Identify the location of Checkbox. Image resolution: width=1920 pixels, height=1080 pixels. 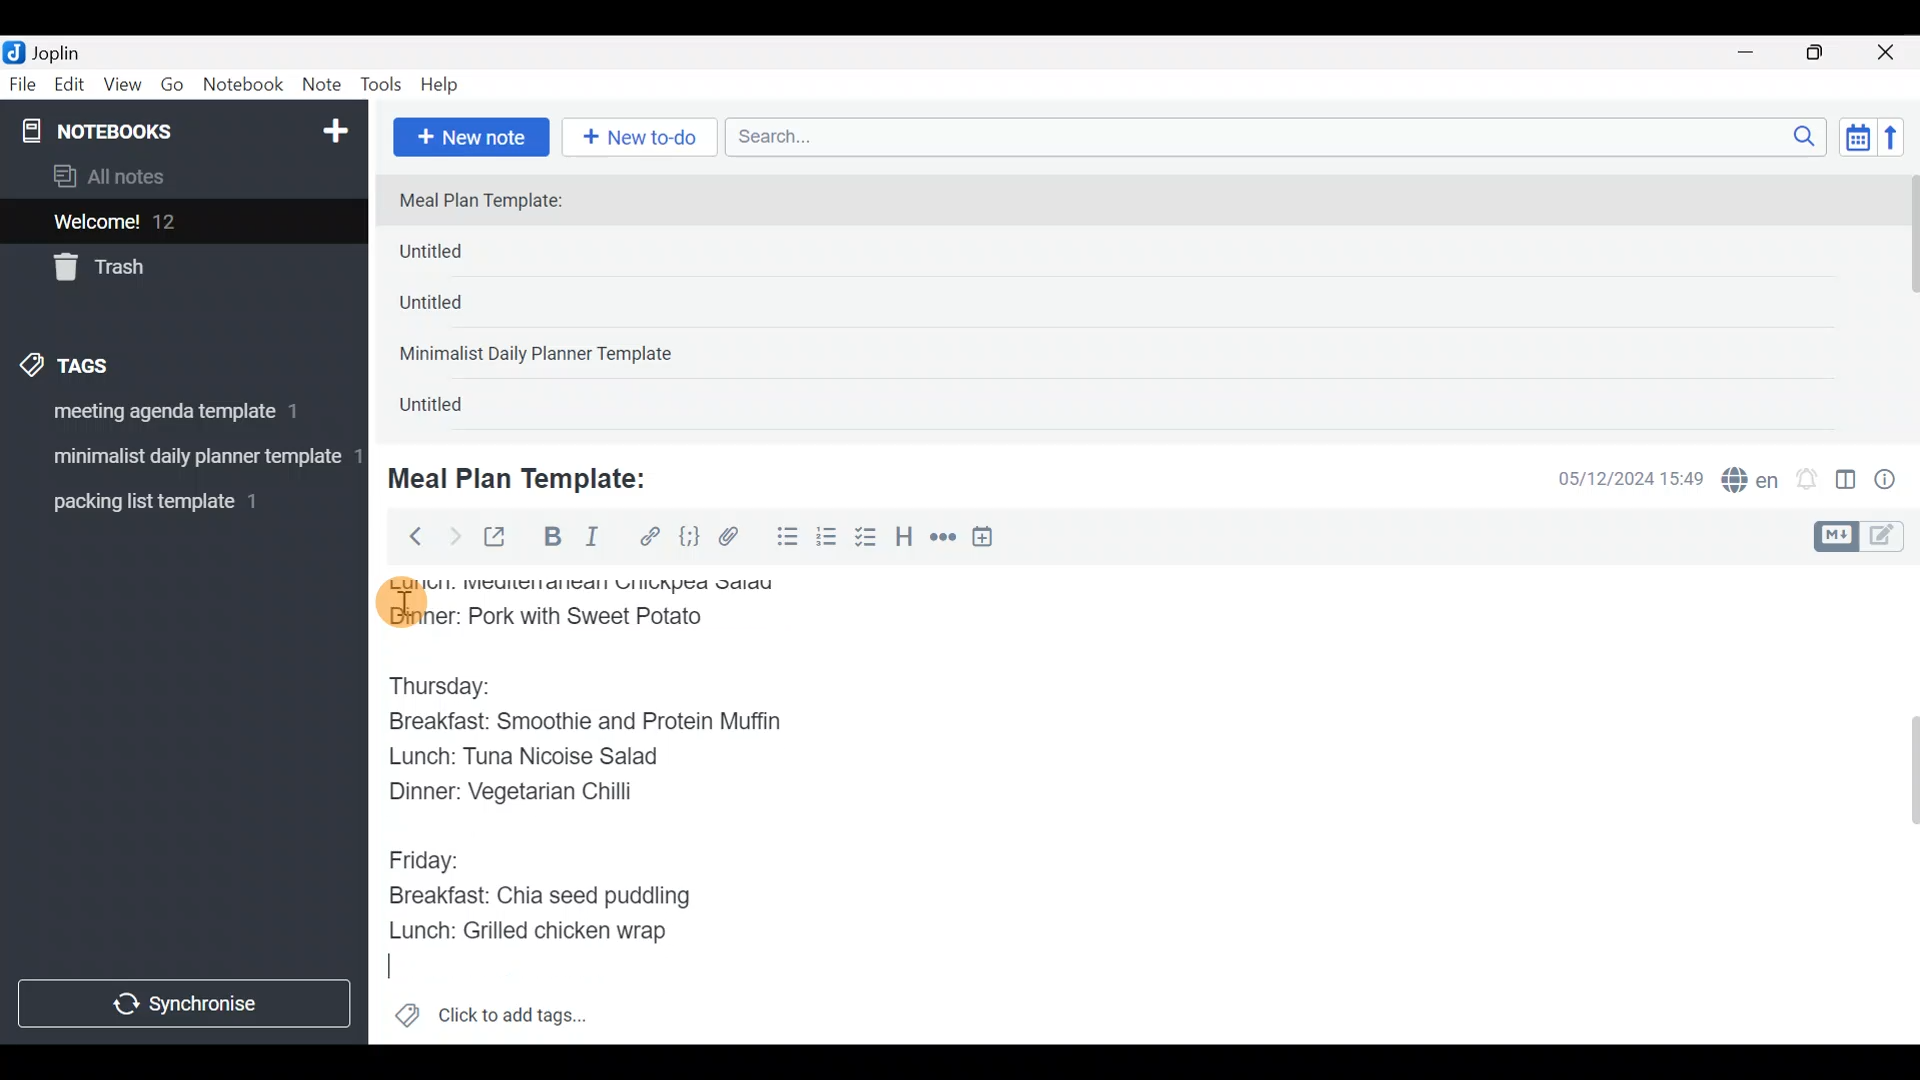
(868, 539).